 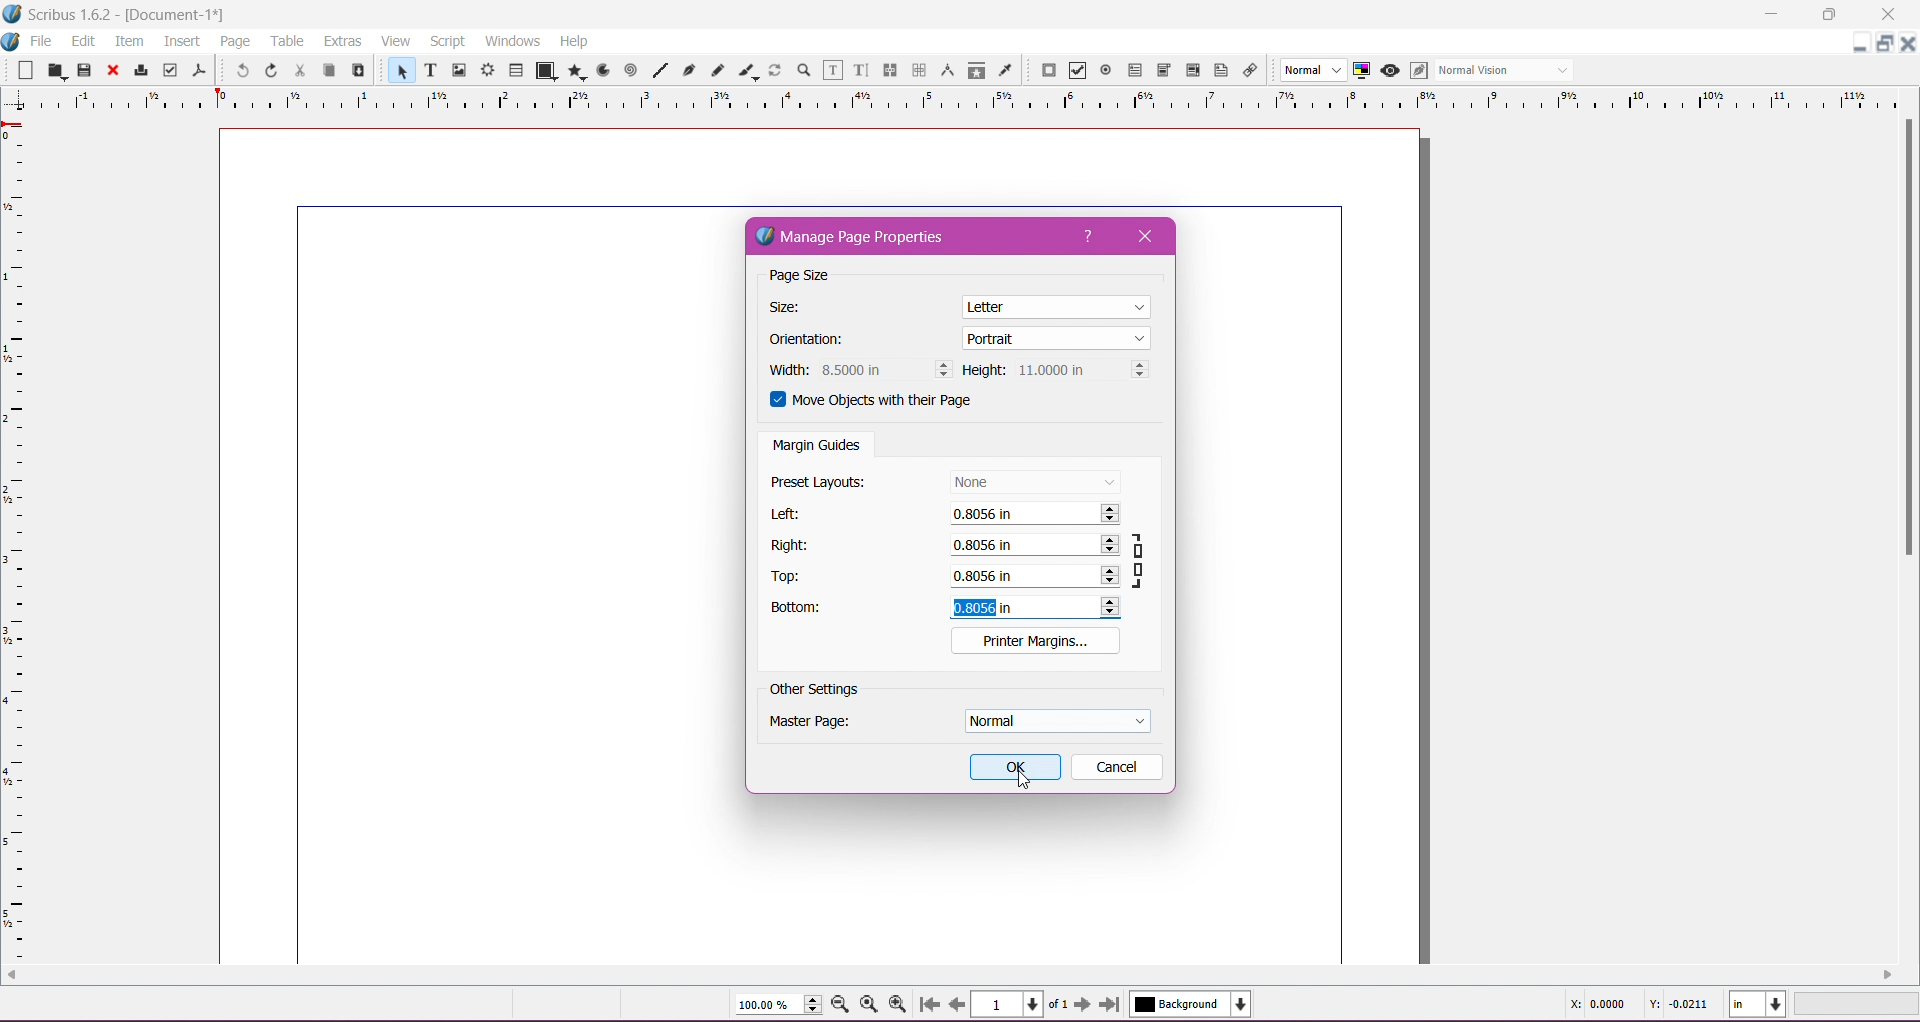 What do you see at coordinates (1362, 70) in the screenshot?
I see `Toggle Color Management System` at bounding box center [1362, 70].